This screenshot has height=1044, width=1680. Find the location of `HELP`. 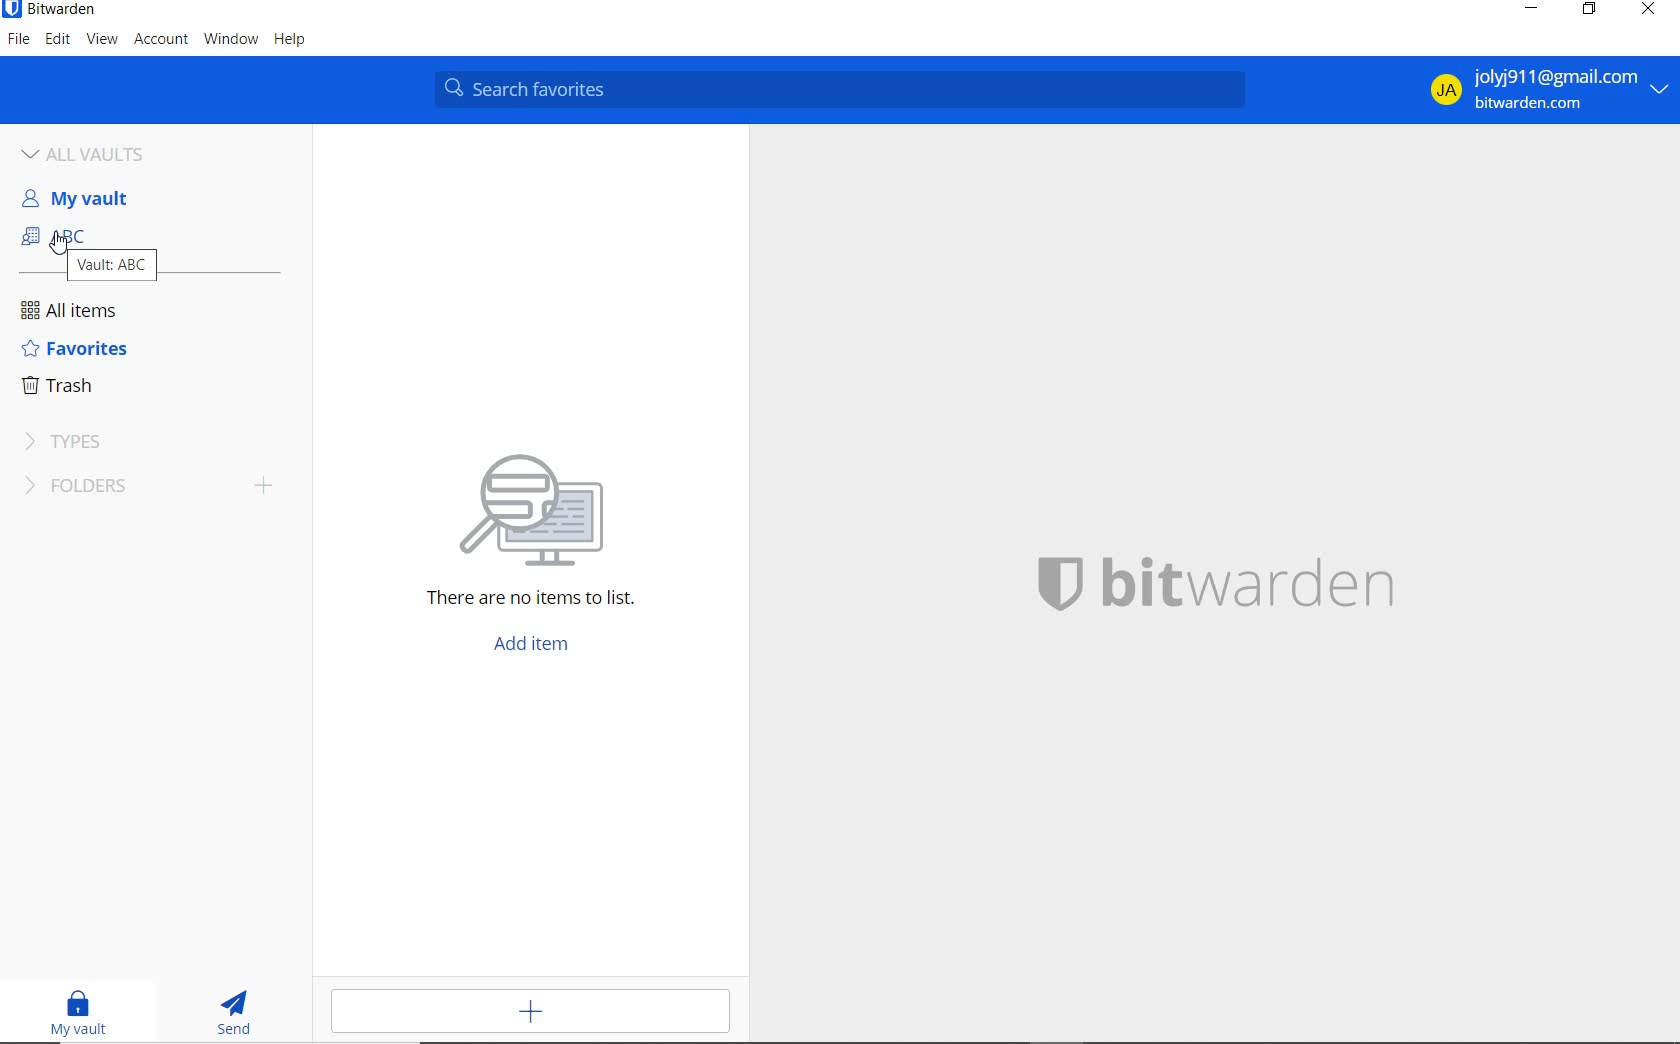

HELP is located at coordinates (290, 41).